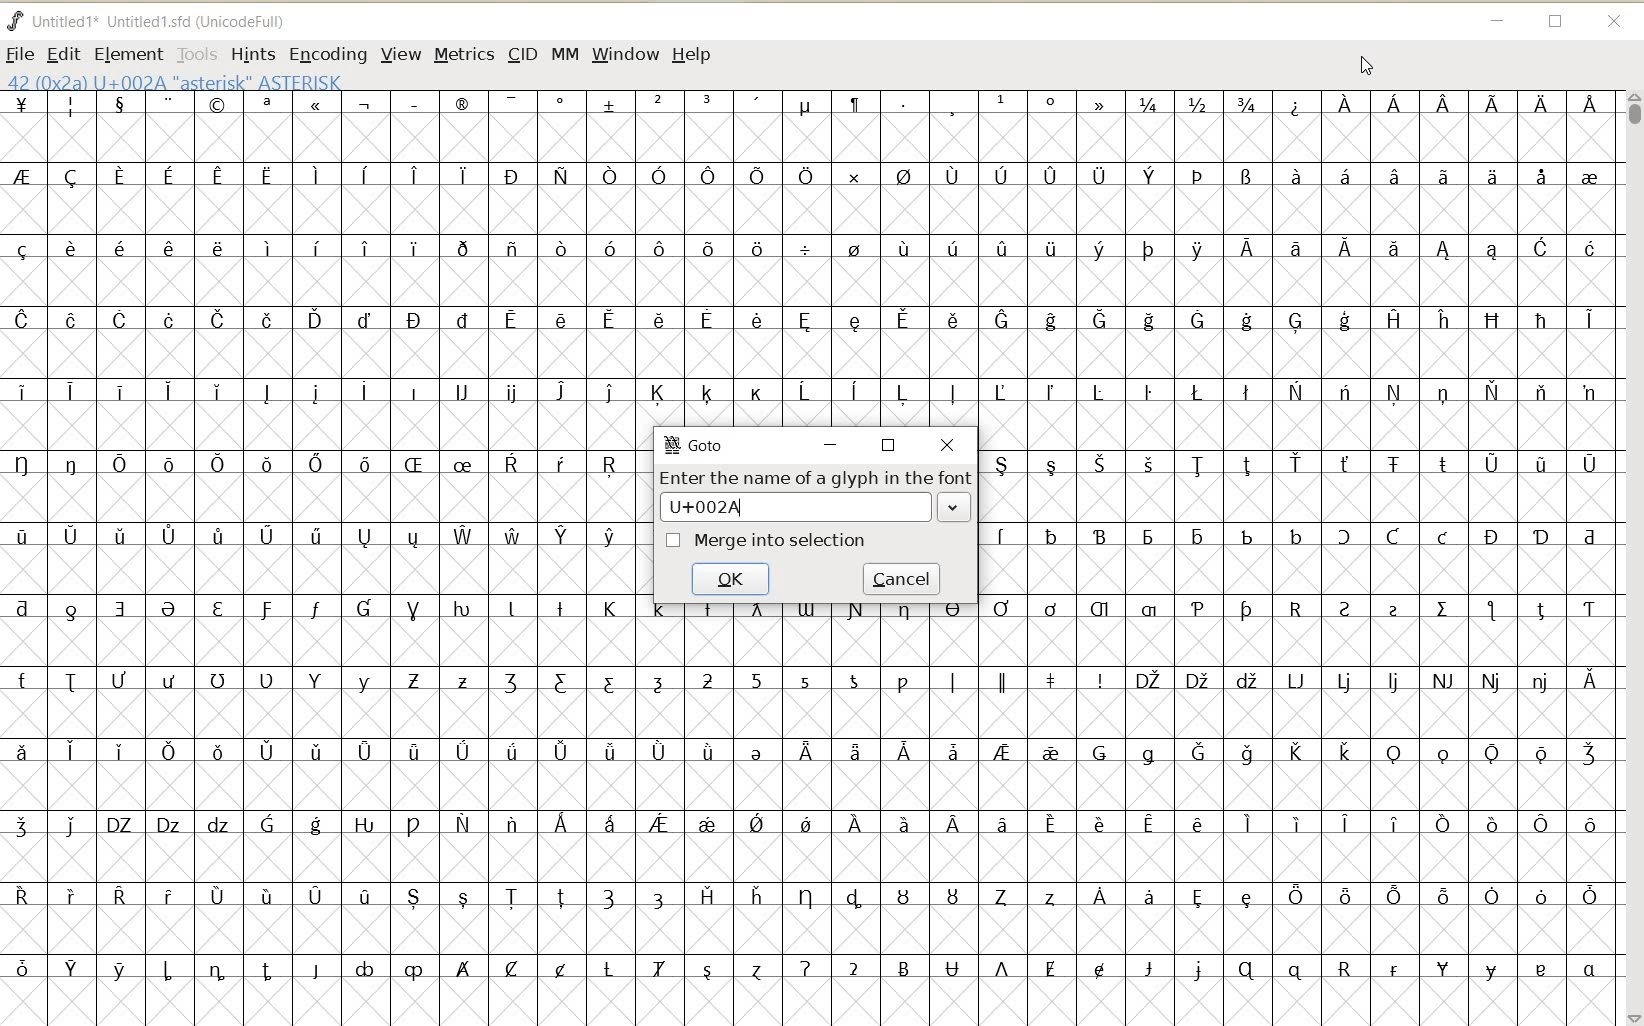 Image resolution: width=1644 pixels, height=1026 pixels. I want to click on ENCODING, so click(327, 55).